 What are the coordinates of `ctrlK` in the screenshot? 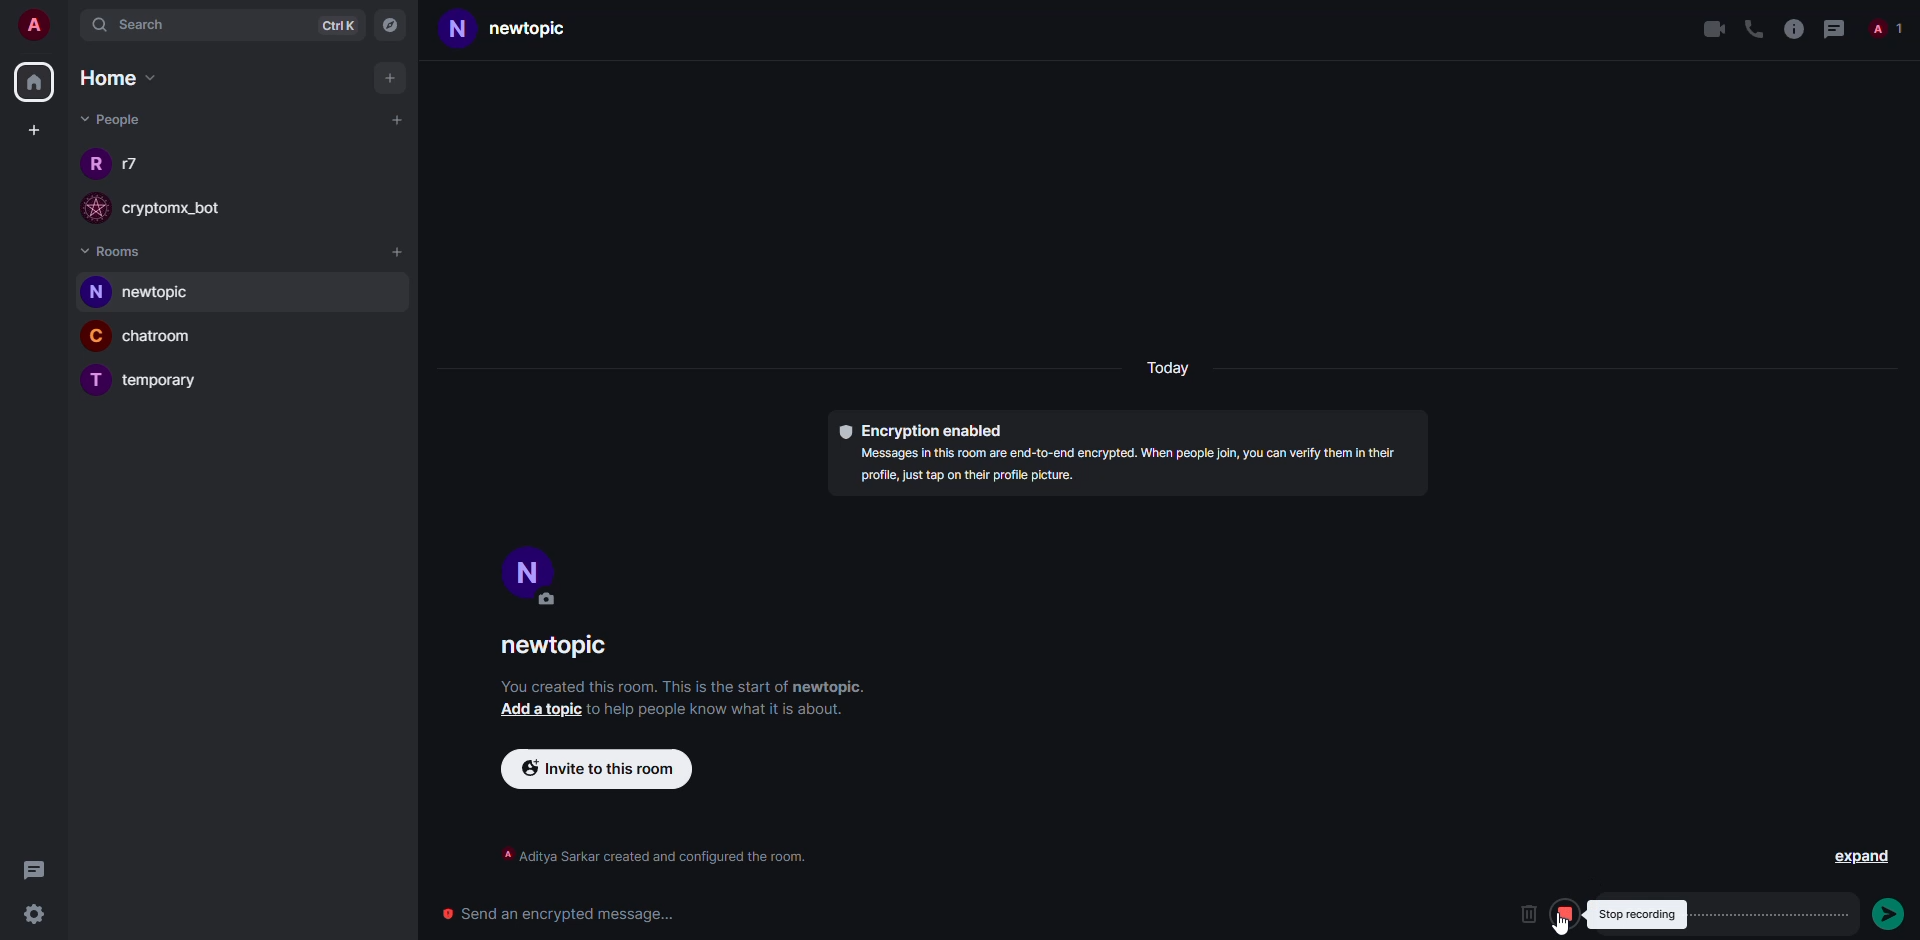 It's located at (336, 27).